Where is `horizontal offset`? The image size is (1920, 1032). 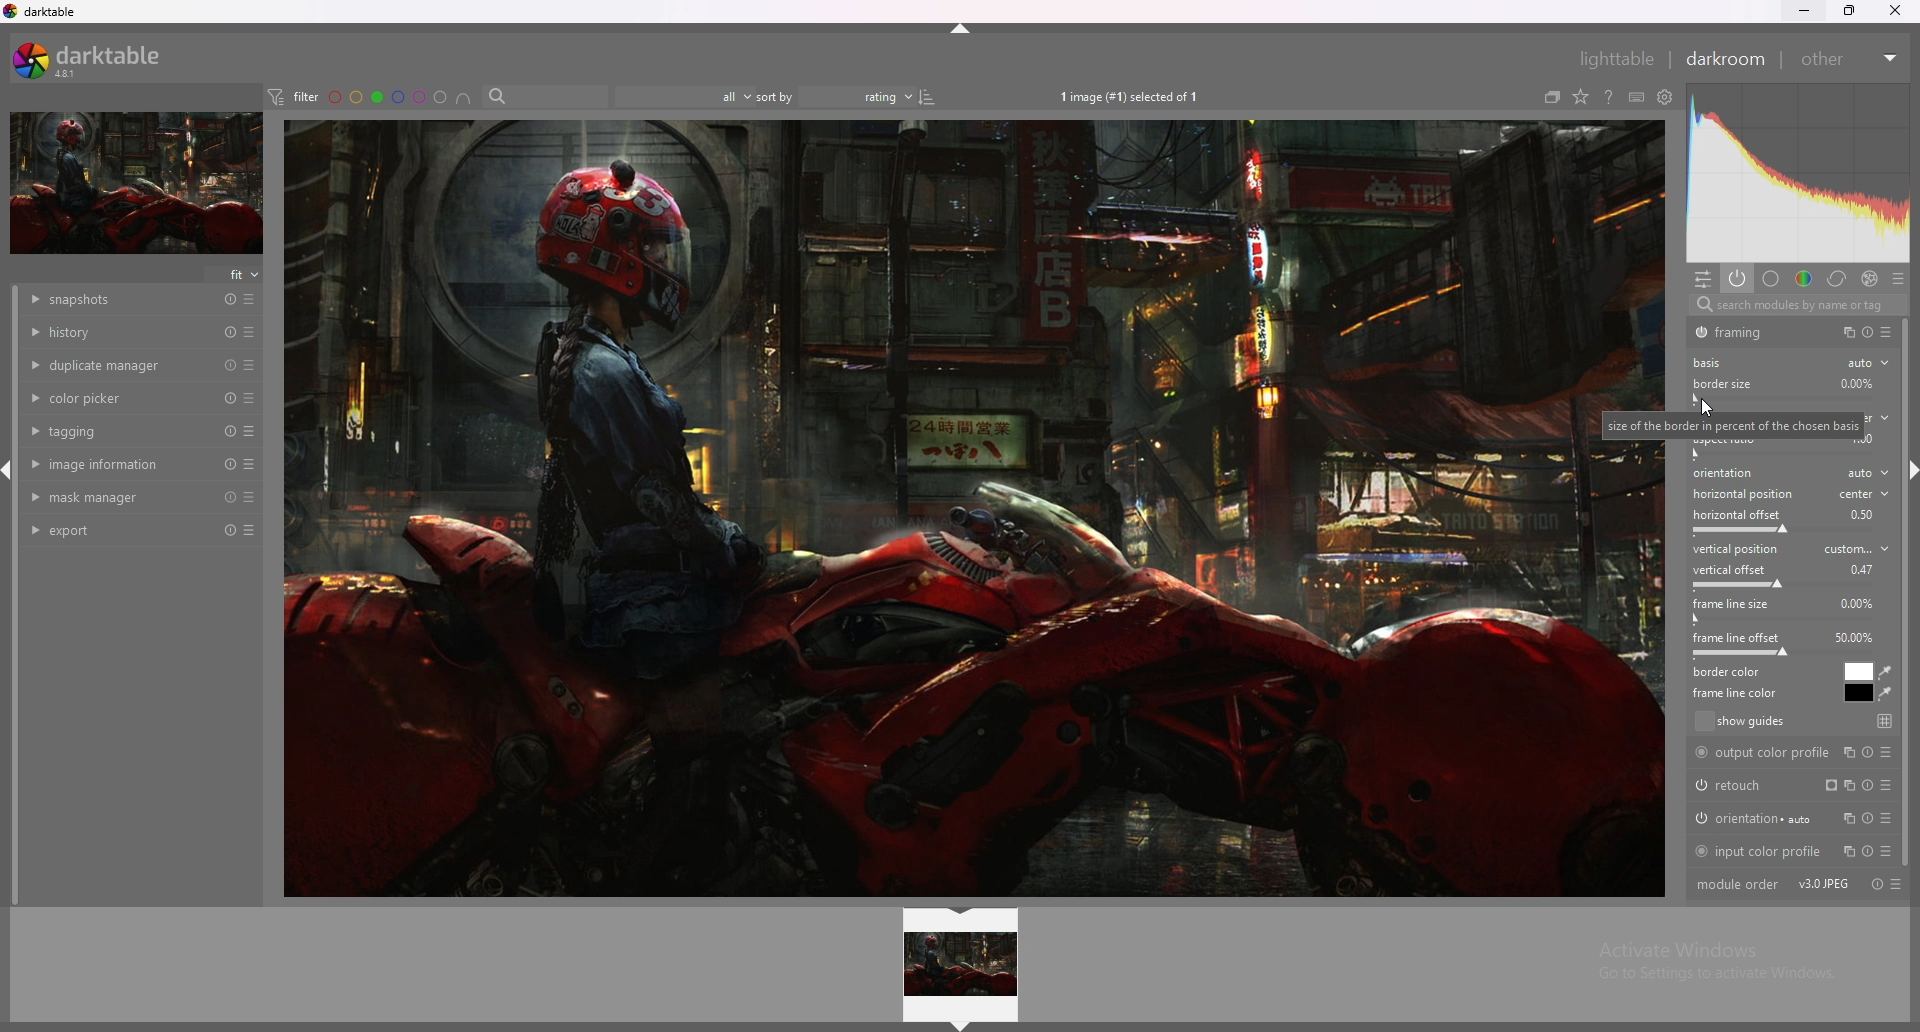
horizontal offset is located at coordinates (1739, 515).